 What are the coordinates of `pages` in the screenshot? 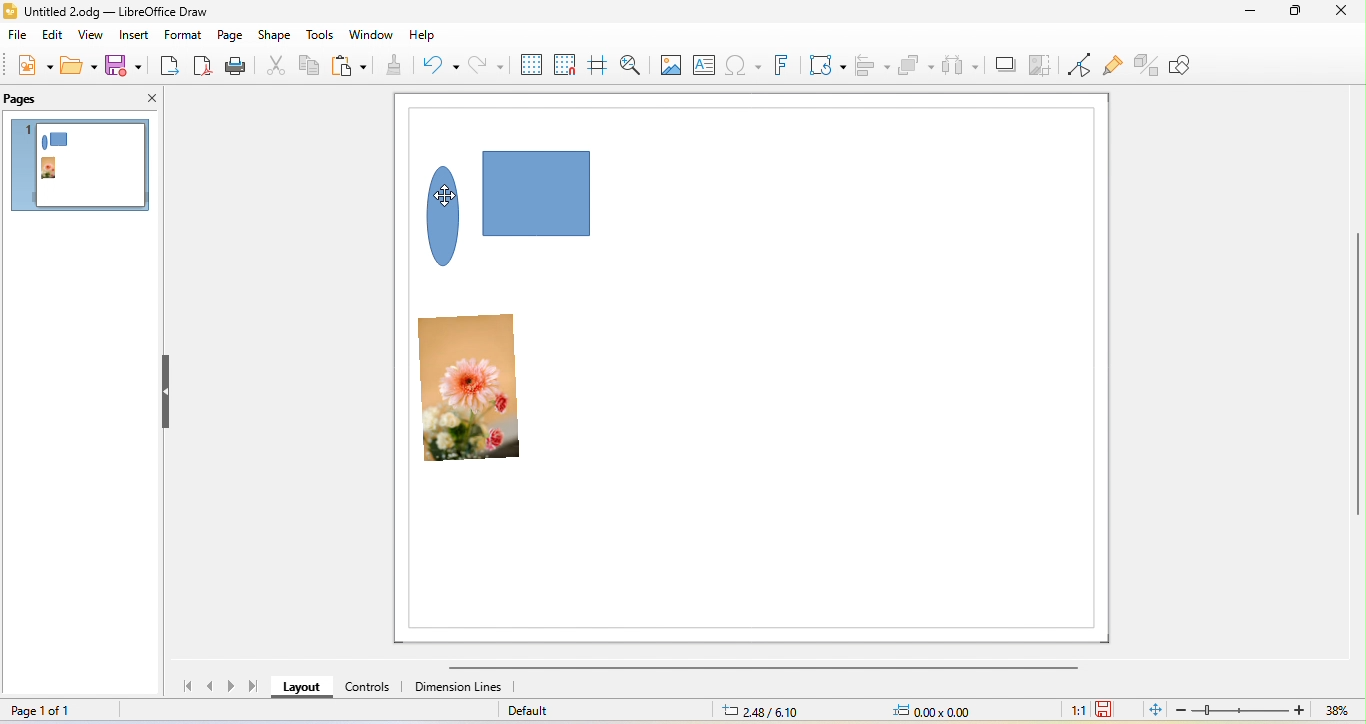 It's located at (35, 97).